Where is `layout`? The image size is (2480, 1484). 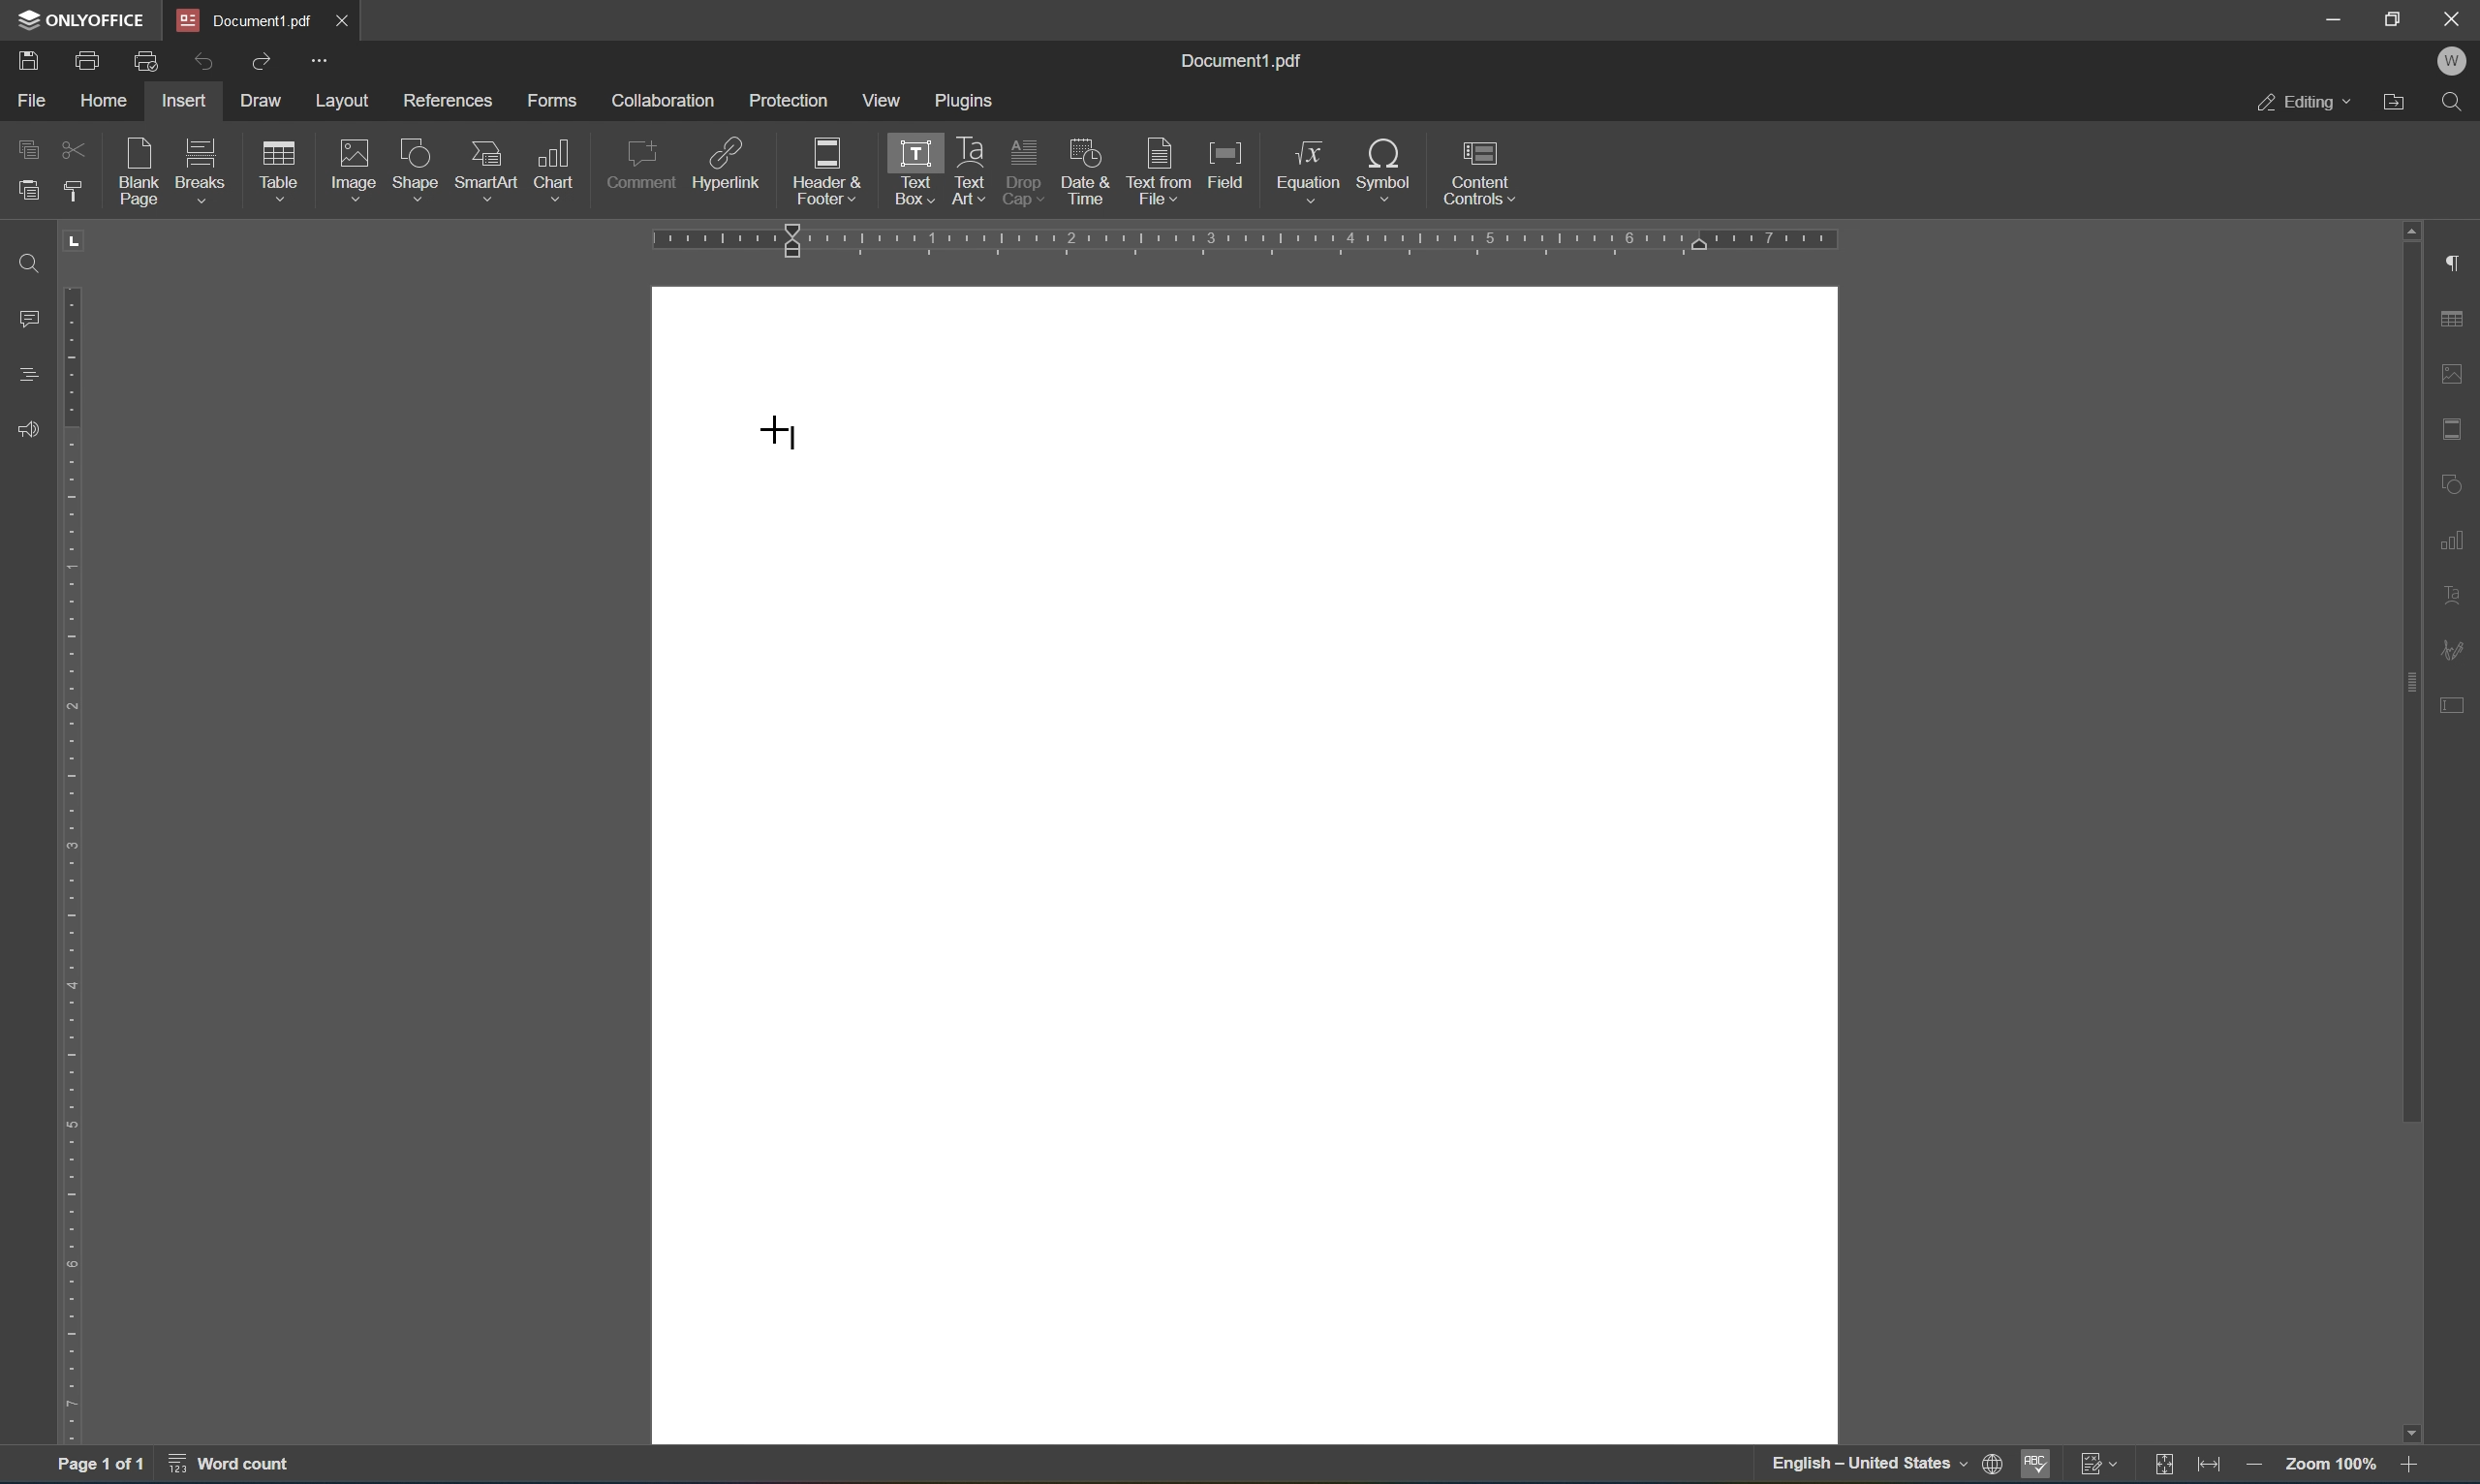 layout is located at coordinates (345, 102).